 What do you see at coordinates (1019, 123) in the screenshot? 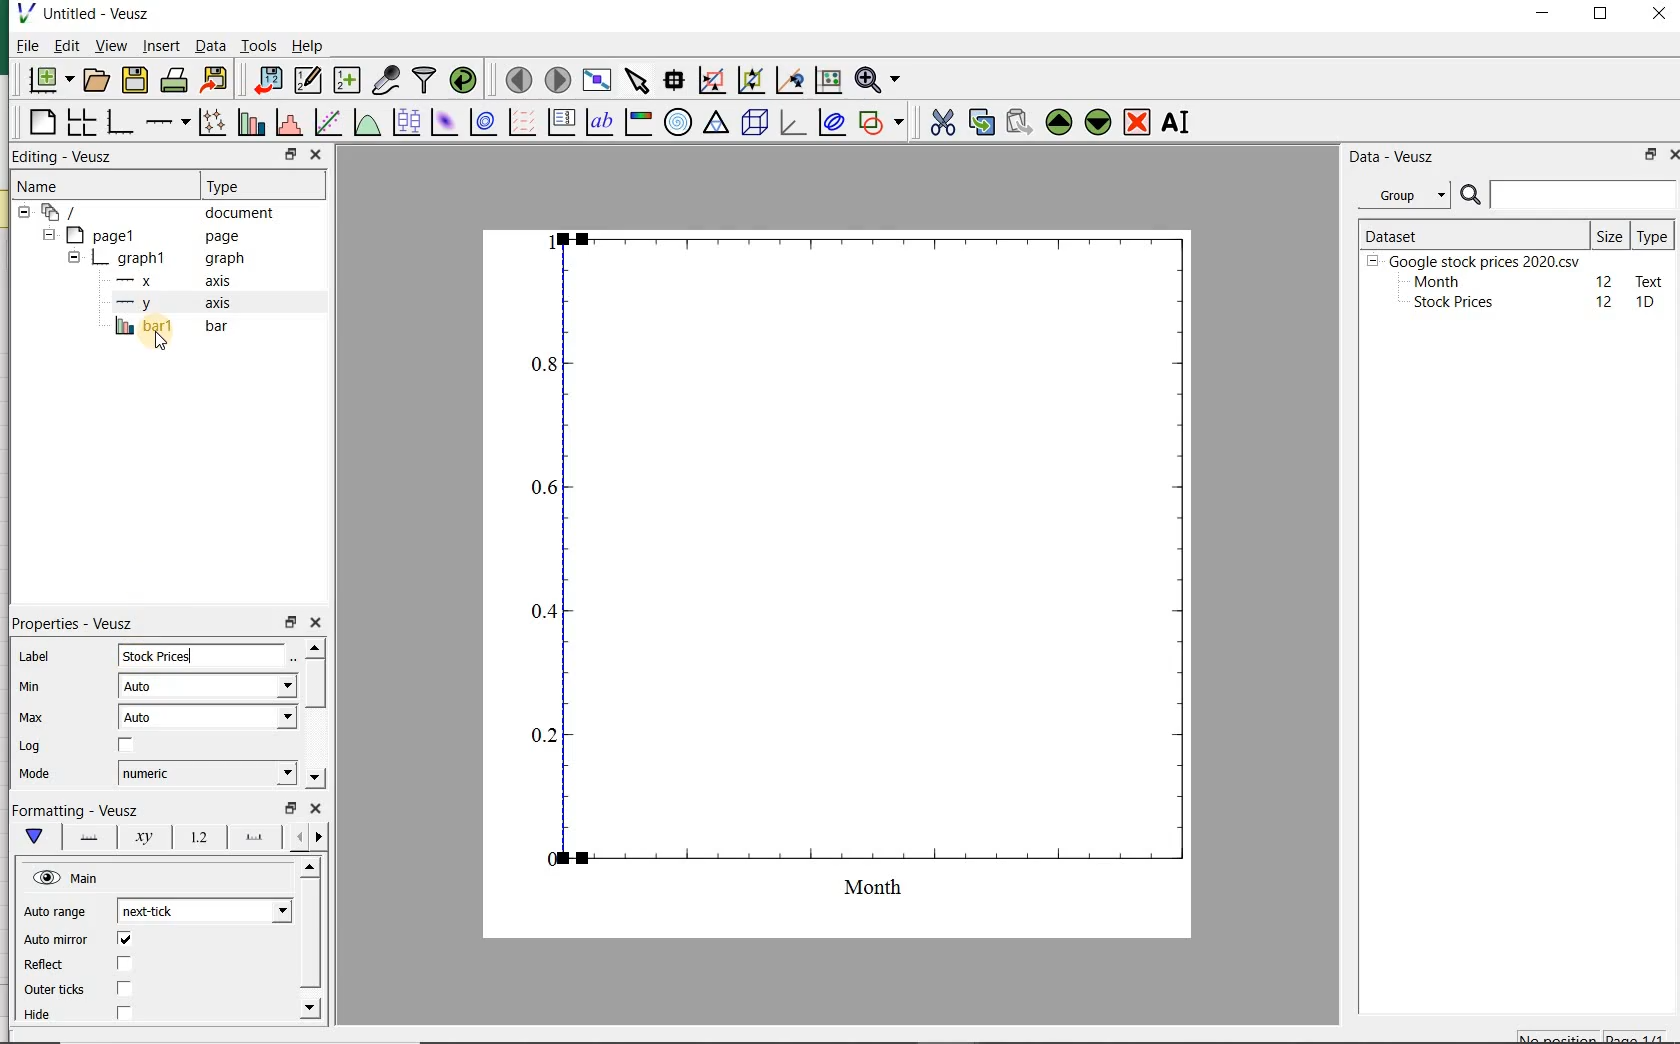
I see `paste widget from the clipboard` at bounding box center [1019, 123].